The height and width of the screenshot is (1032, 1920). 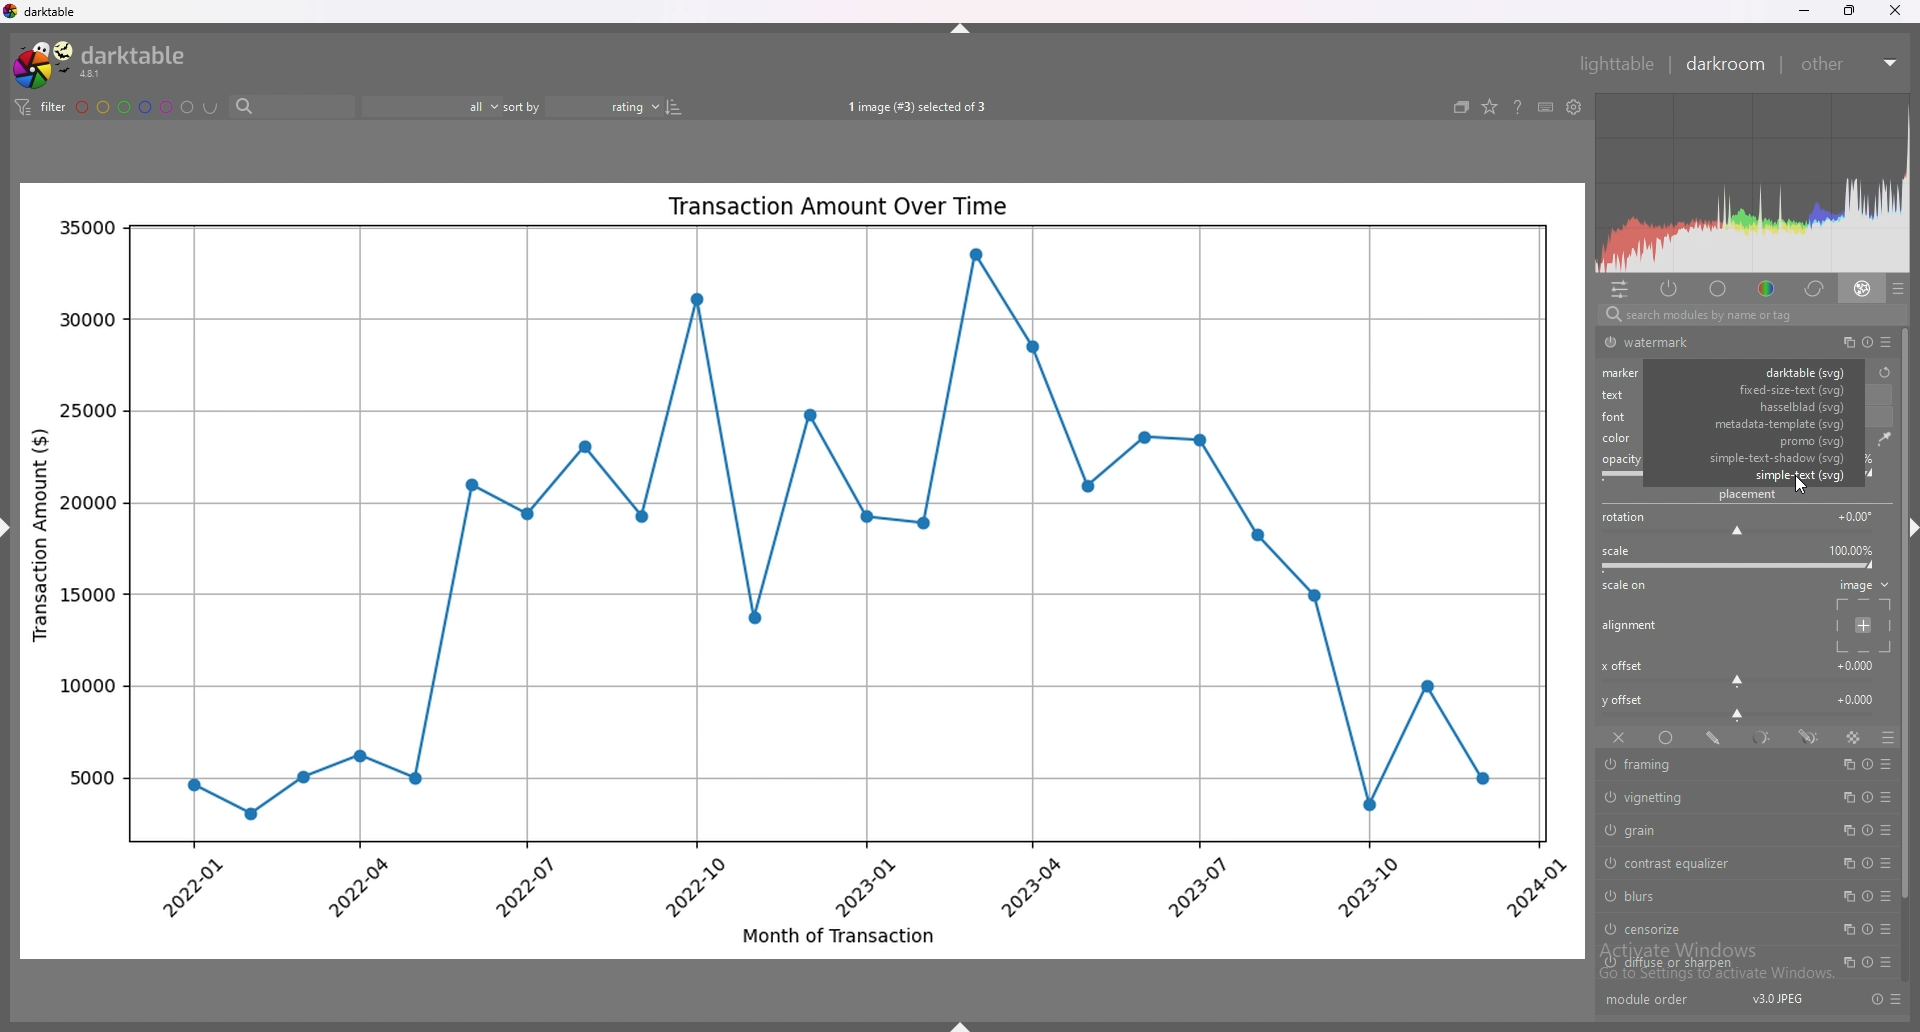 What do you see at coordinates (1616, 395) in the screenshot?
I see `text` at bounding box center [1616, 395].